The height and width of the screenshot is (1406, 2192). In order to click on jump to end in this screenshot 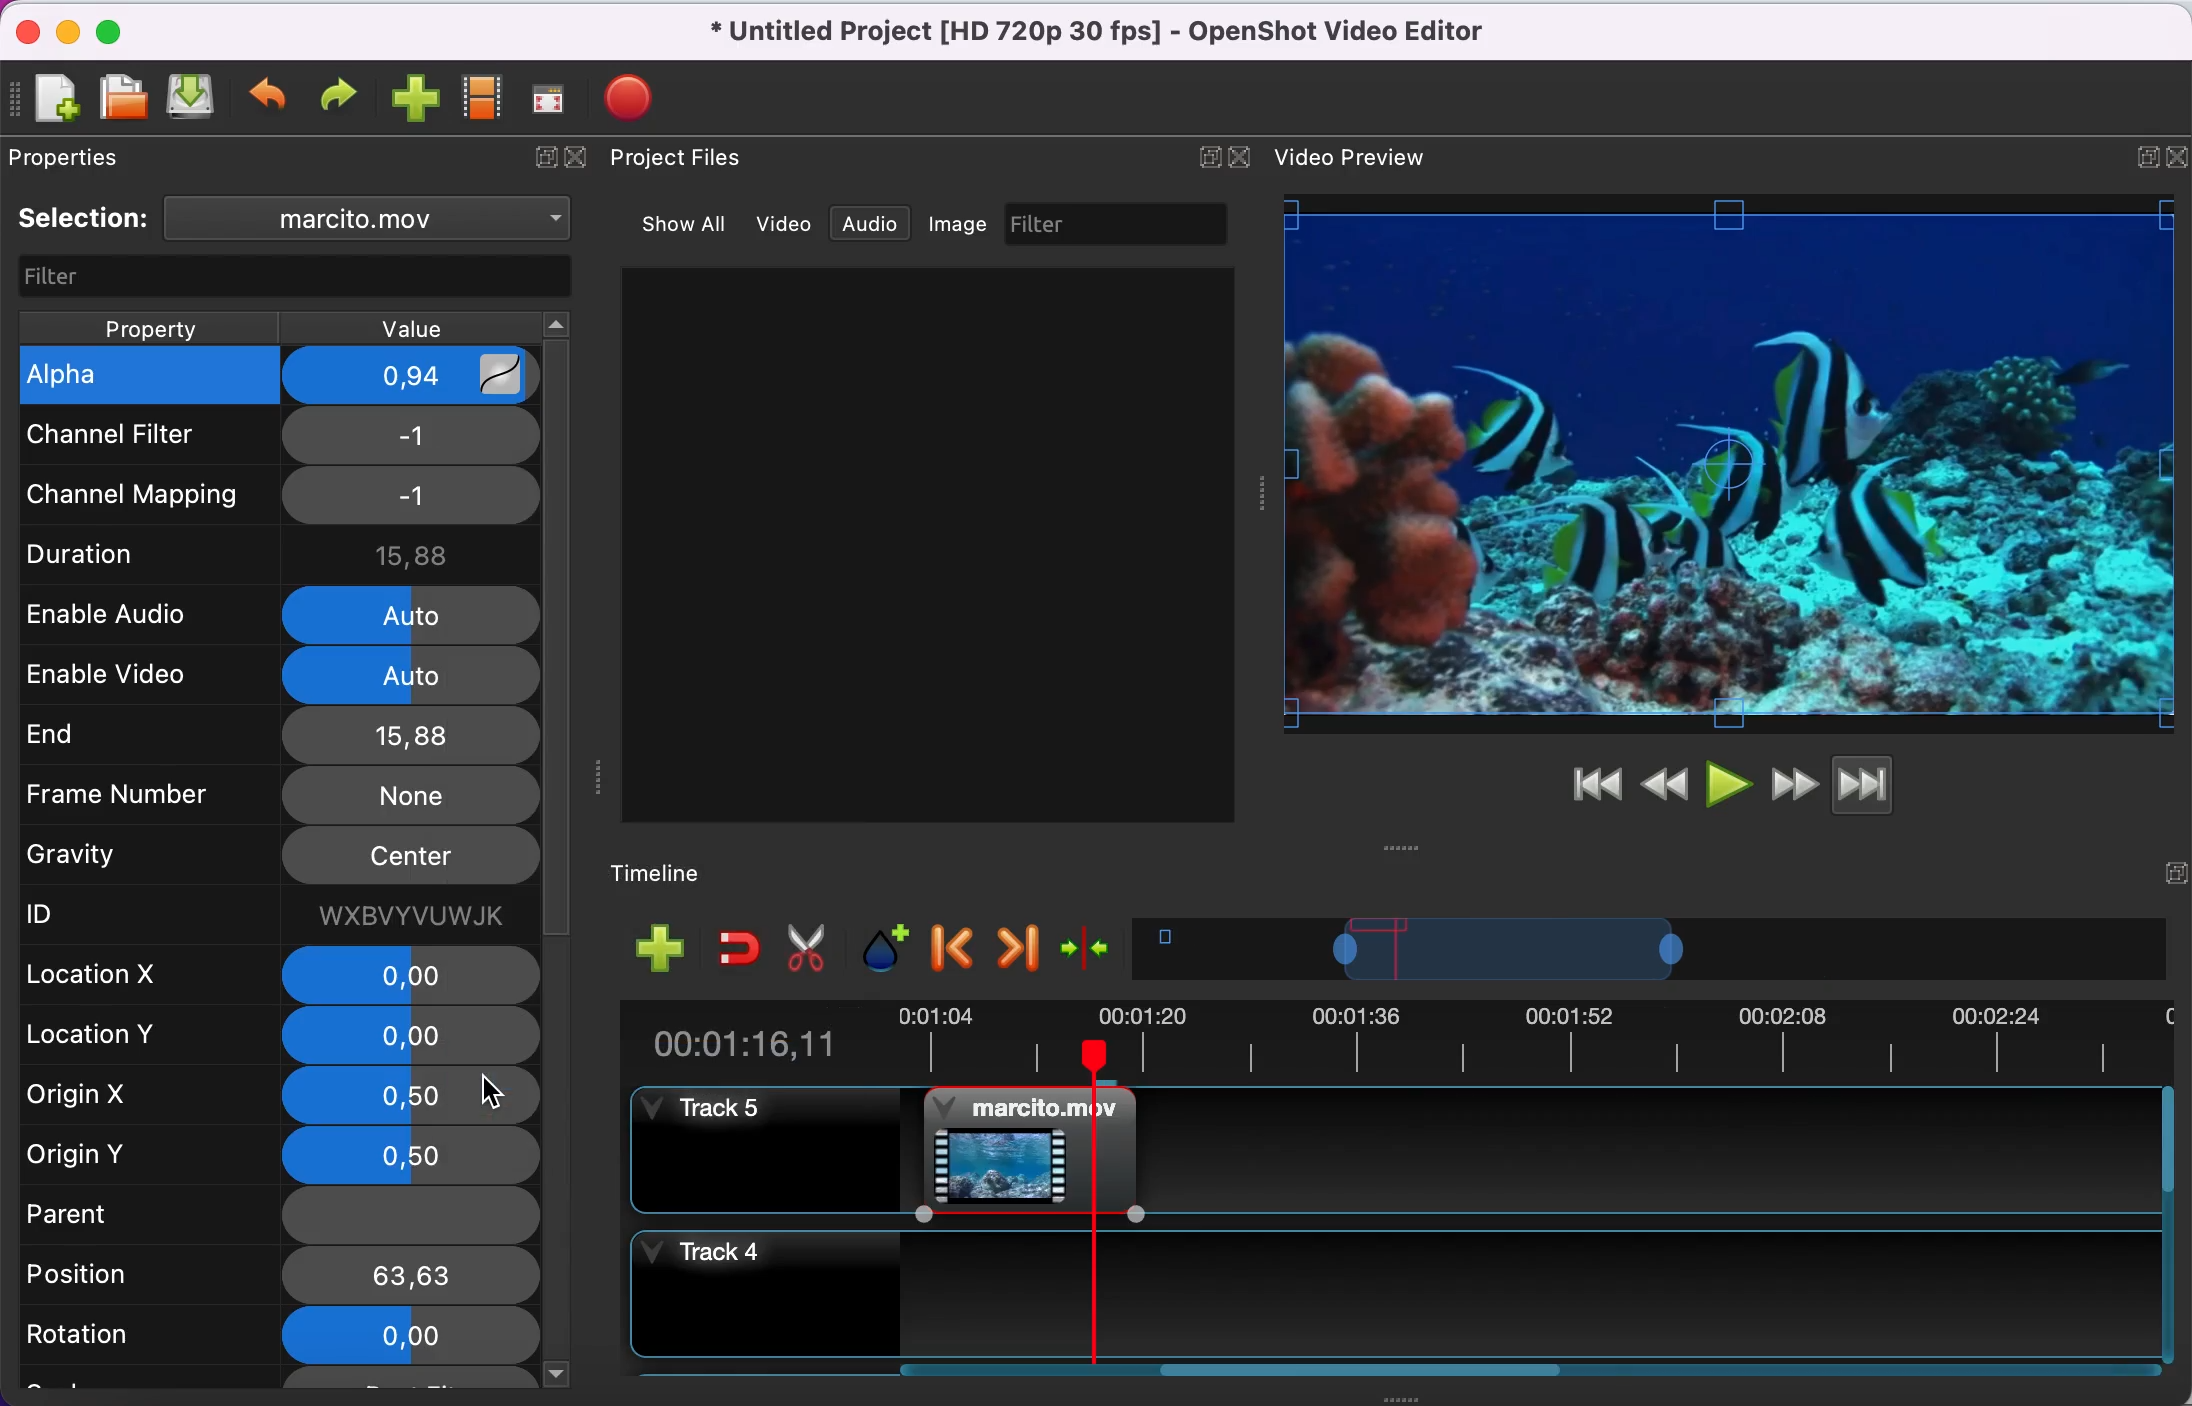, I will do `click(1893, 788)`.